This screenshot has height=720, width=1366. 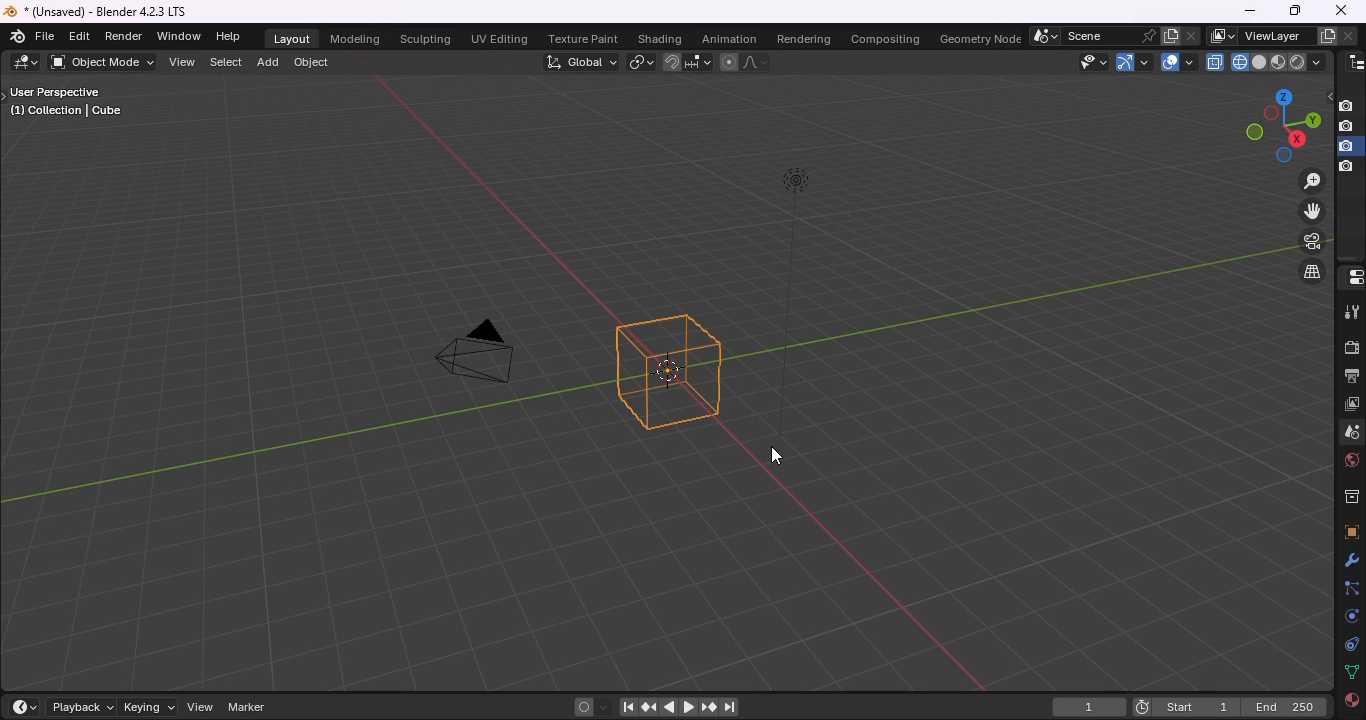 I want to click on help, so click(x=231, y=35).